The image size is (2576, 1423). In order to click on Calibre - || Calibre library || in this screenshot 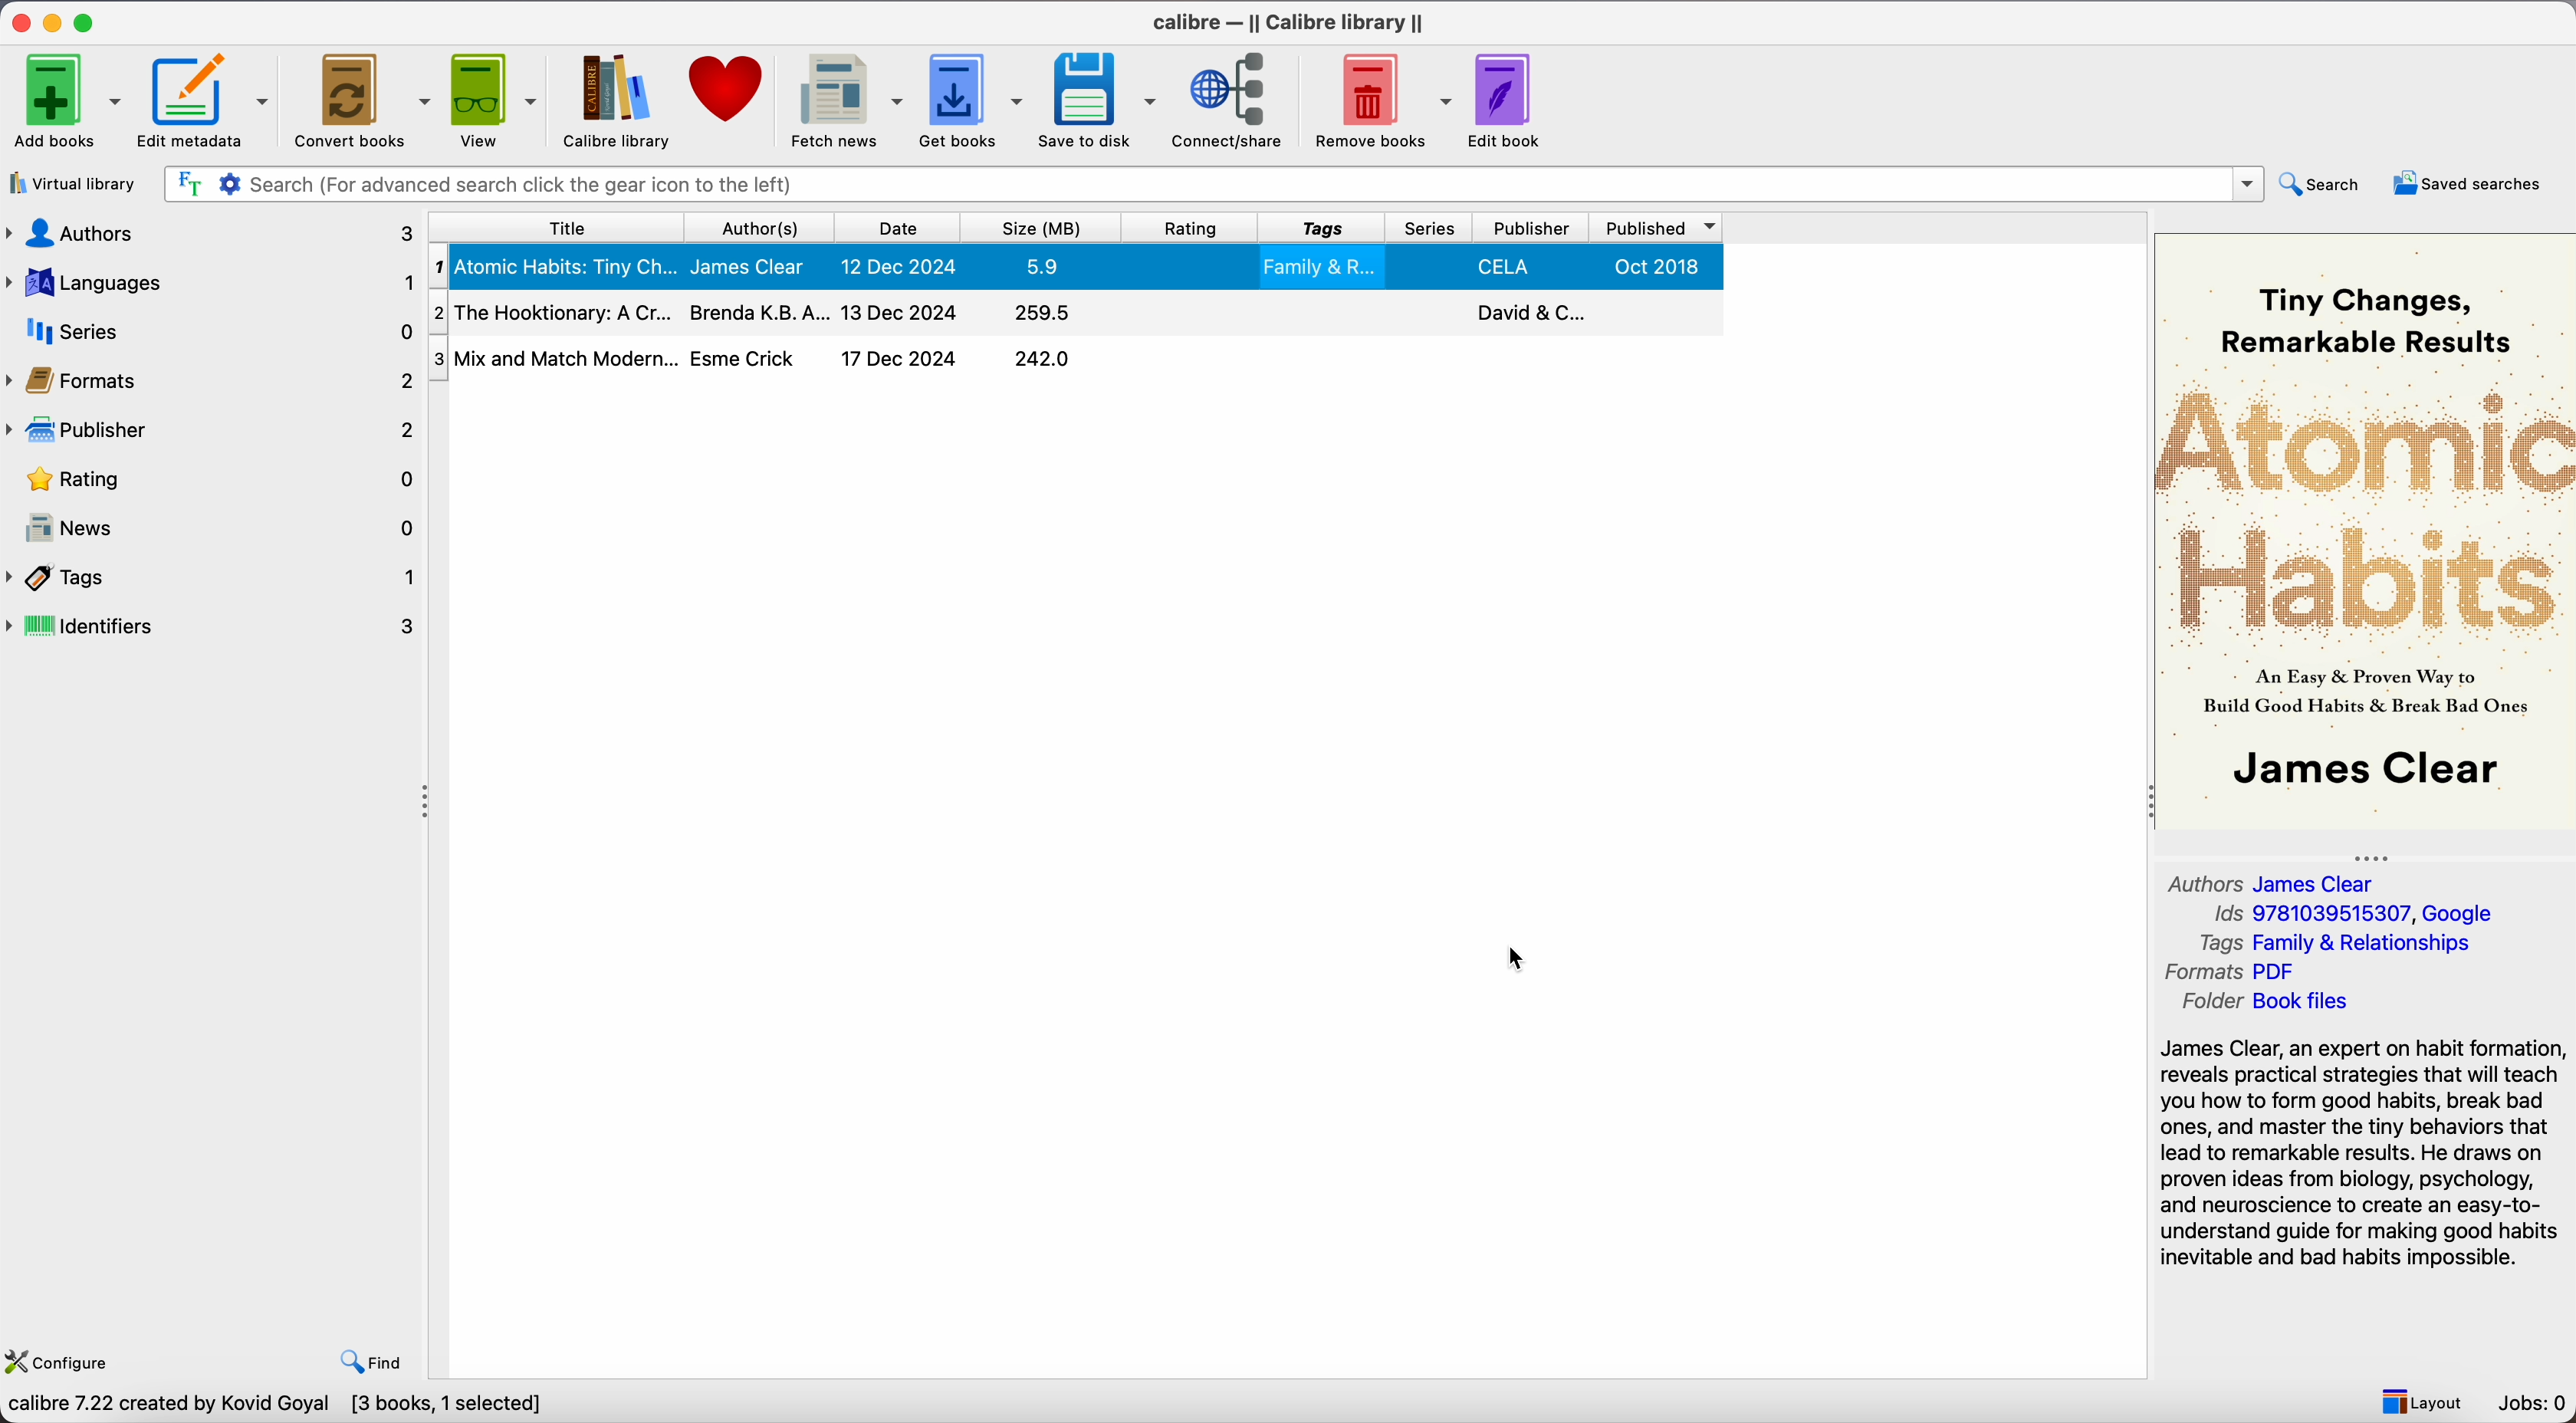, I will do `click(1291, 23)`.